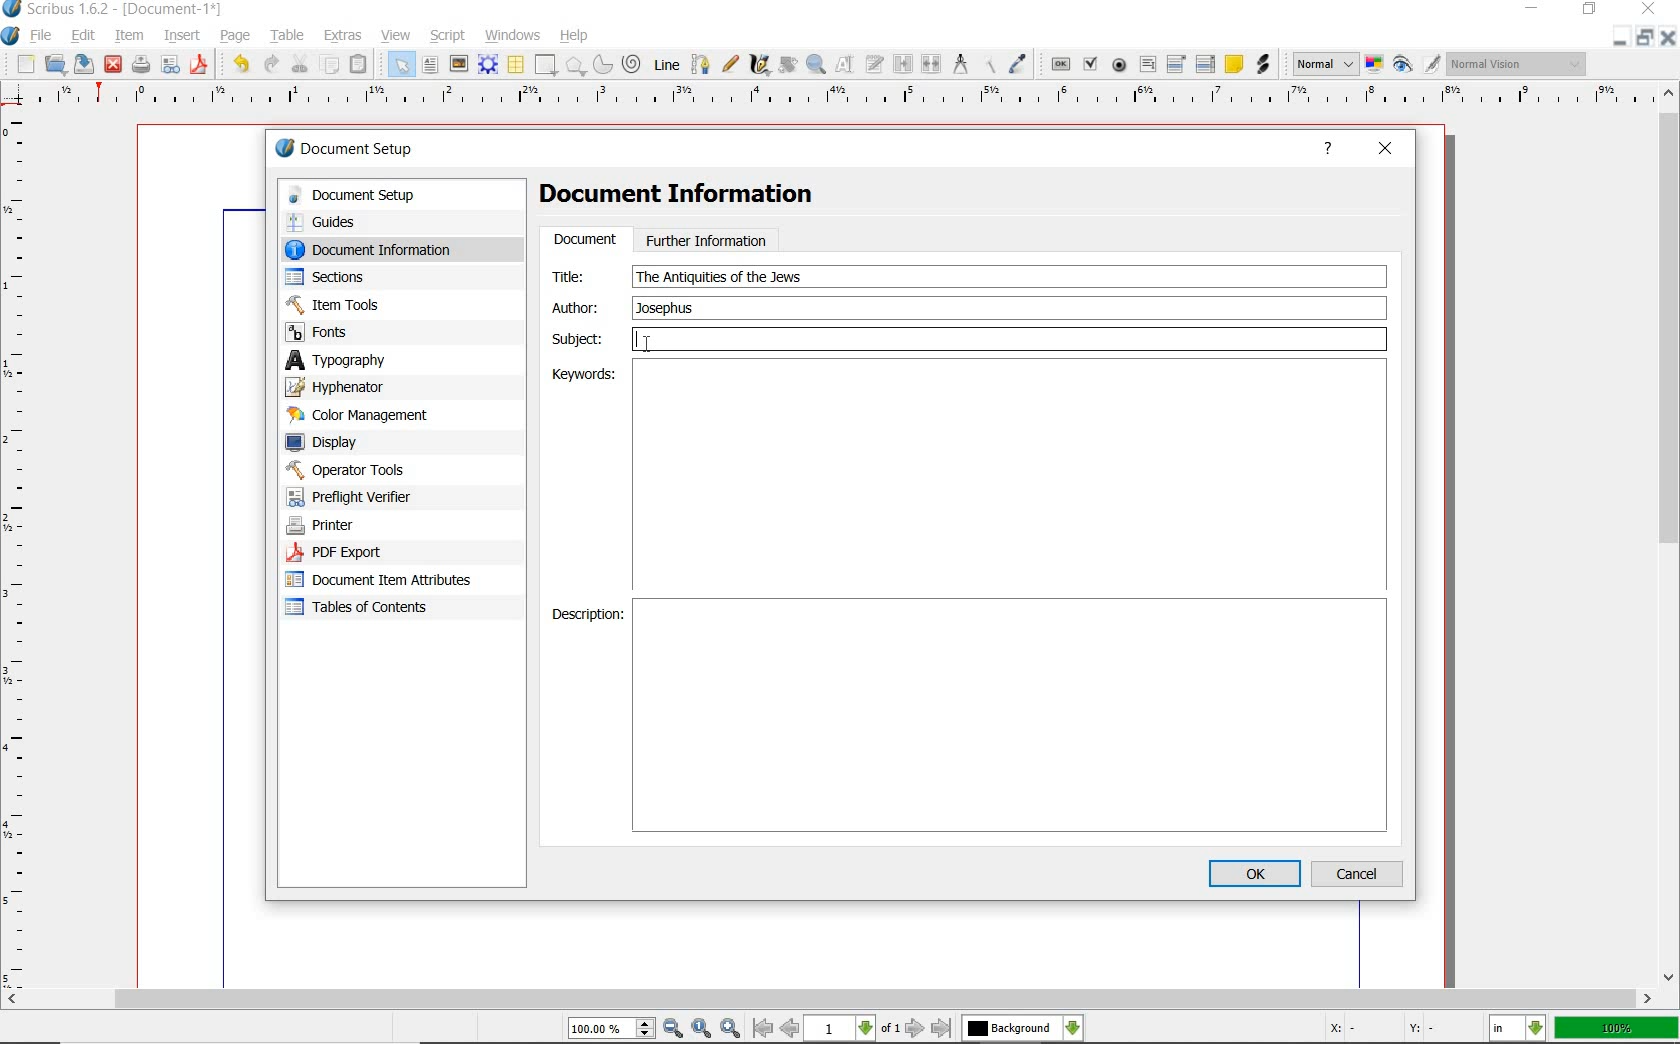  What do you see at coordinates (370, 552) in the screenshot?
I see `PDF Export` at bounding box center [370, 552].